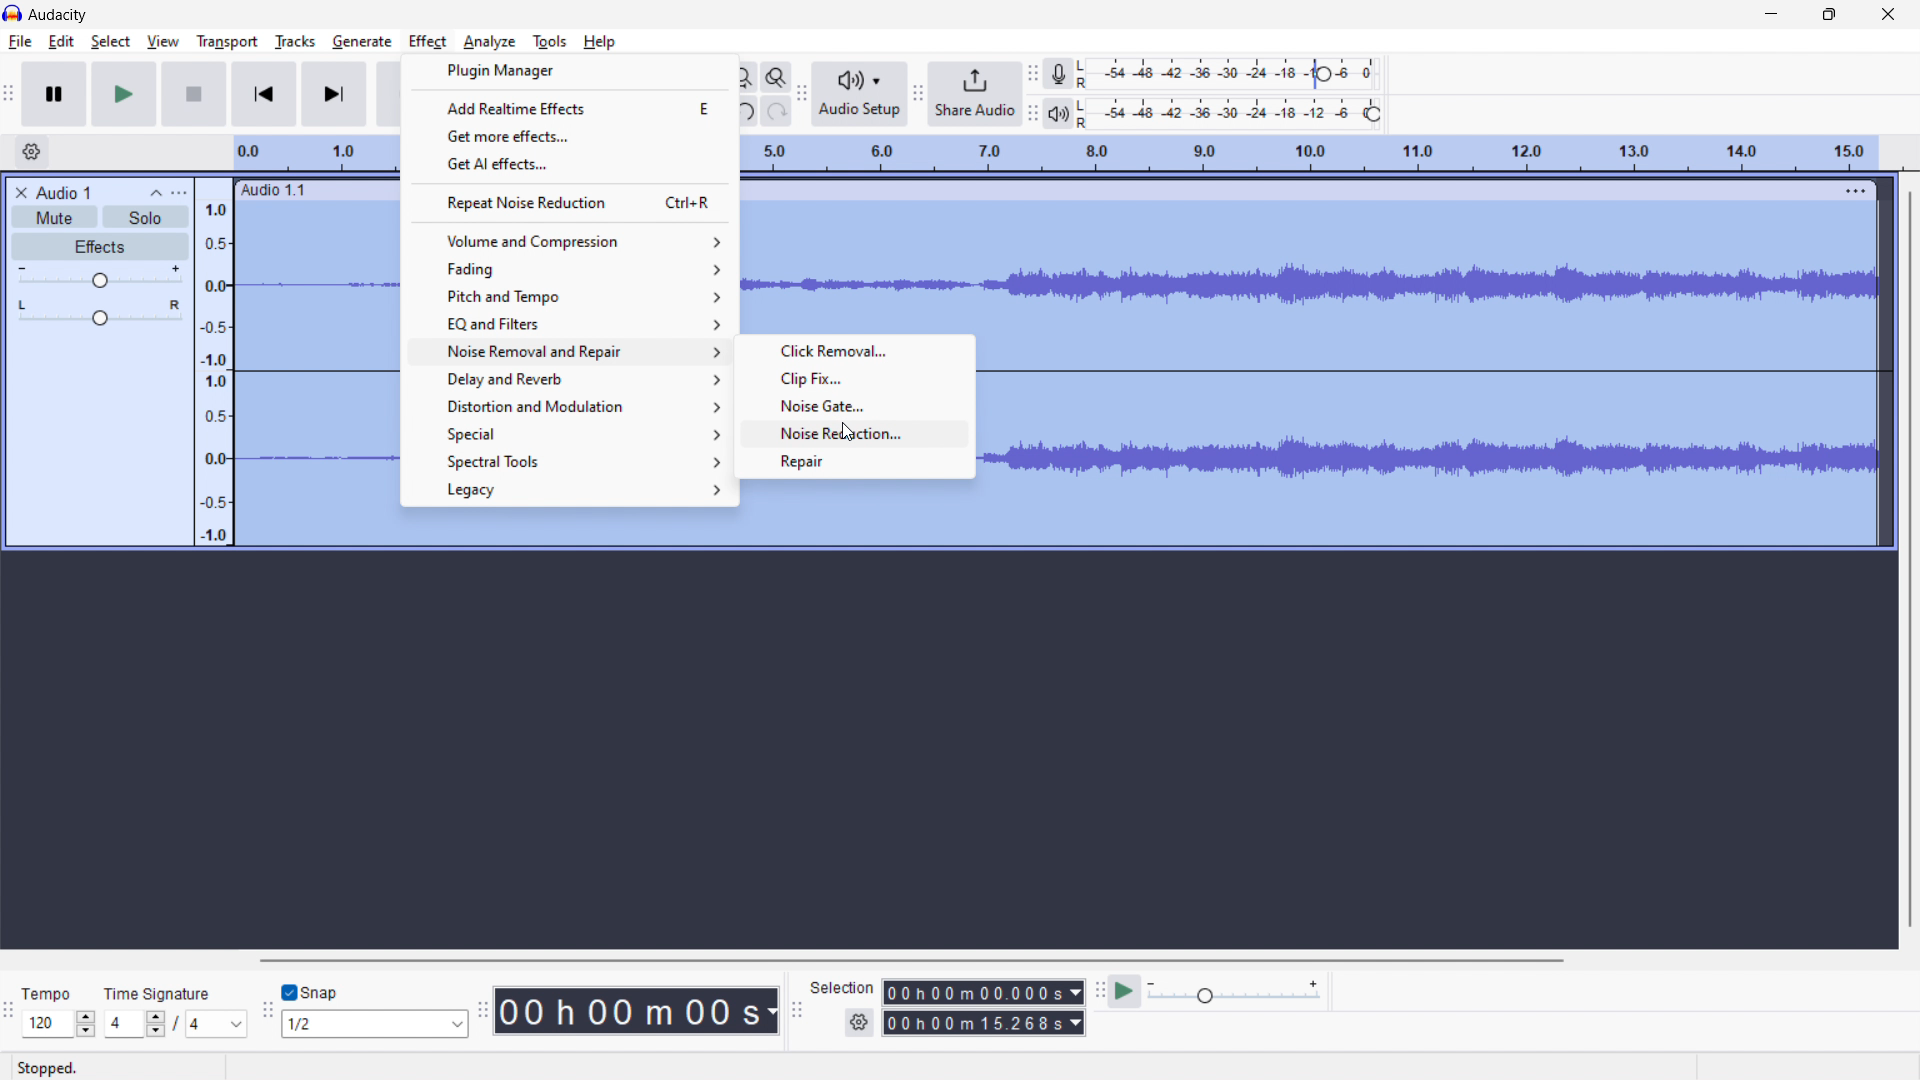 Image resolution: width=1920 pixels, height=1080 pixels. What do you see at coordinates (567, 202) in the screenshot?
I see `repeat last effect` at bounding box center [567, 202].